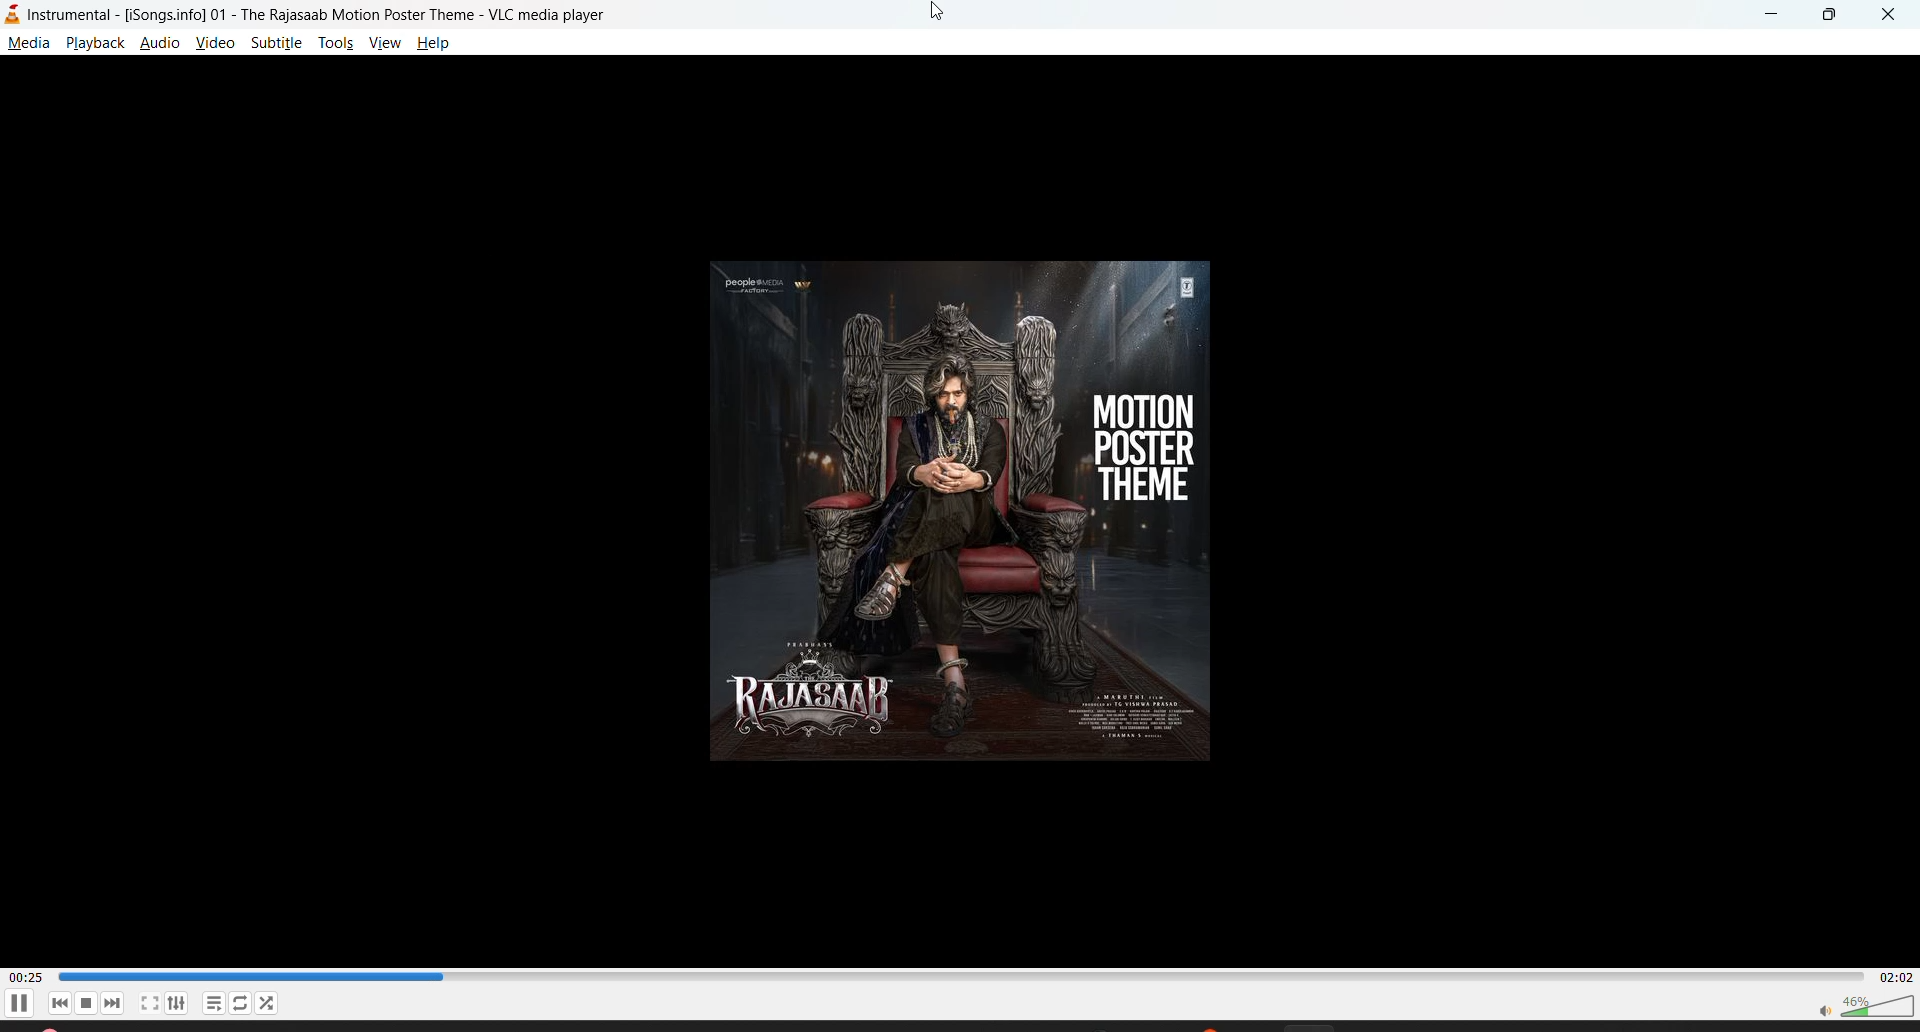  Describe the element at coordinates (1776, 14) in the screenshot. I see `minimize` at that location.